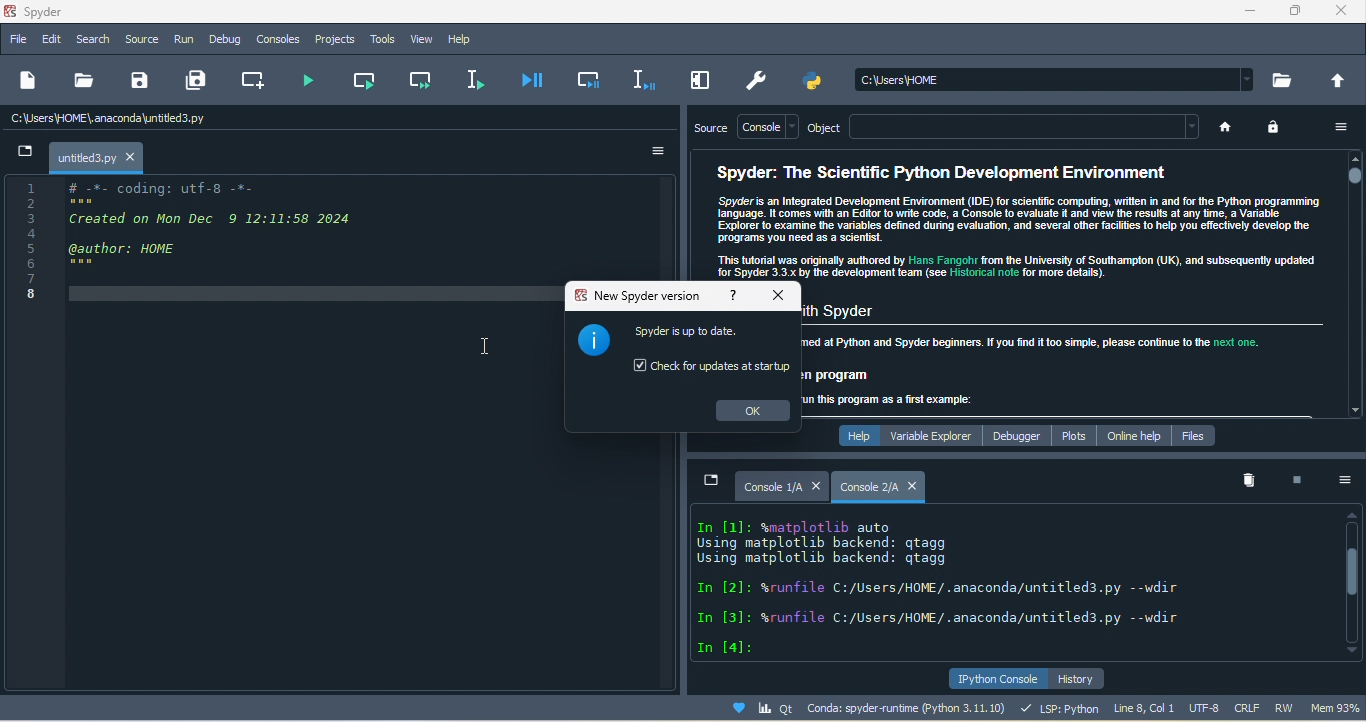 The width and height of the screenshot is (1366, 722). What do you see at coordinates (1340, 81) in the screenshot?
I see `change to parent directory` at bounding box center [1340, 81].